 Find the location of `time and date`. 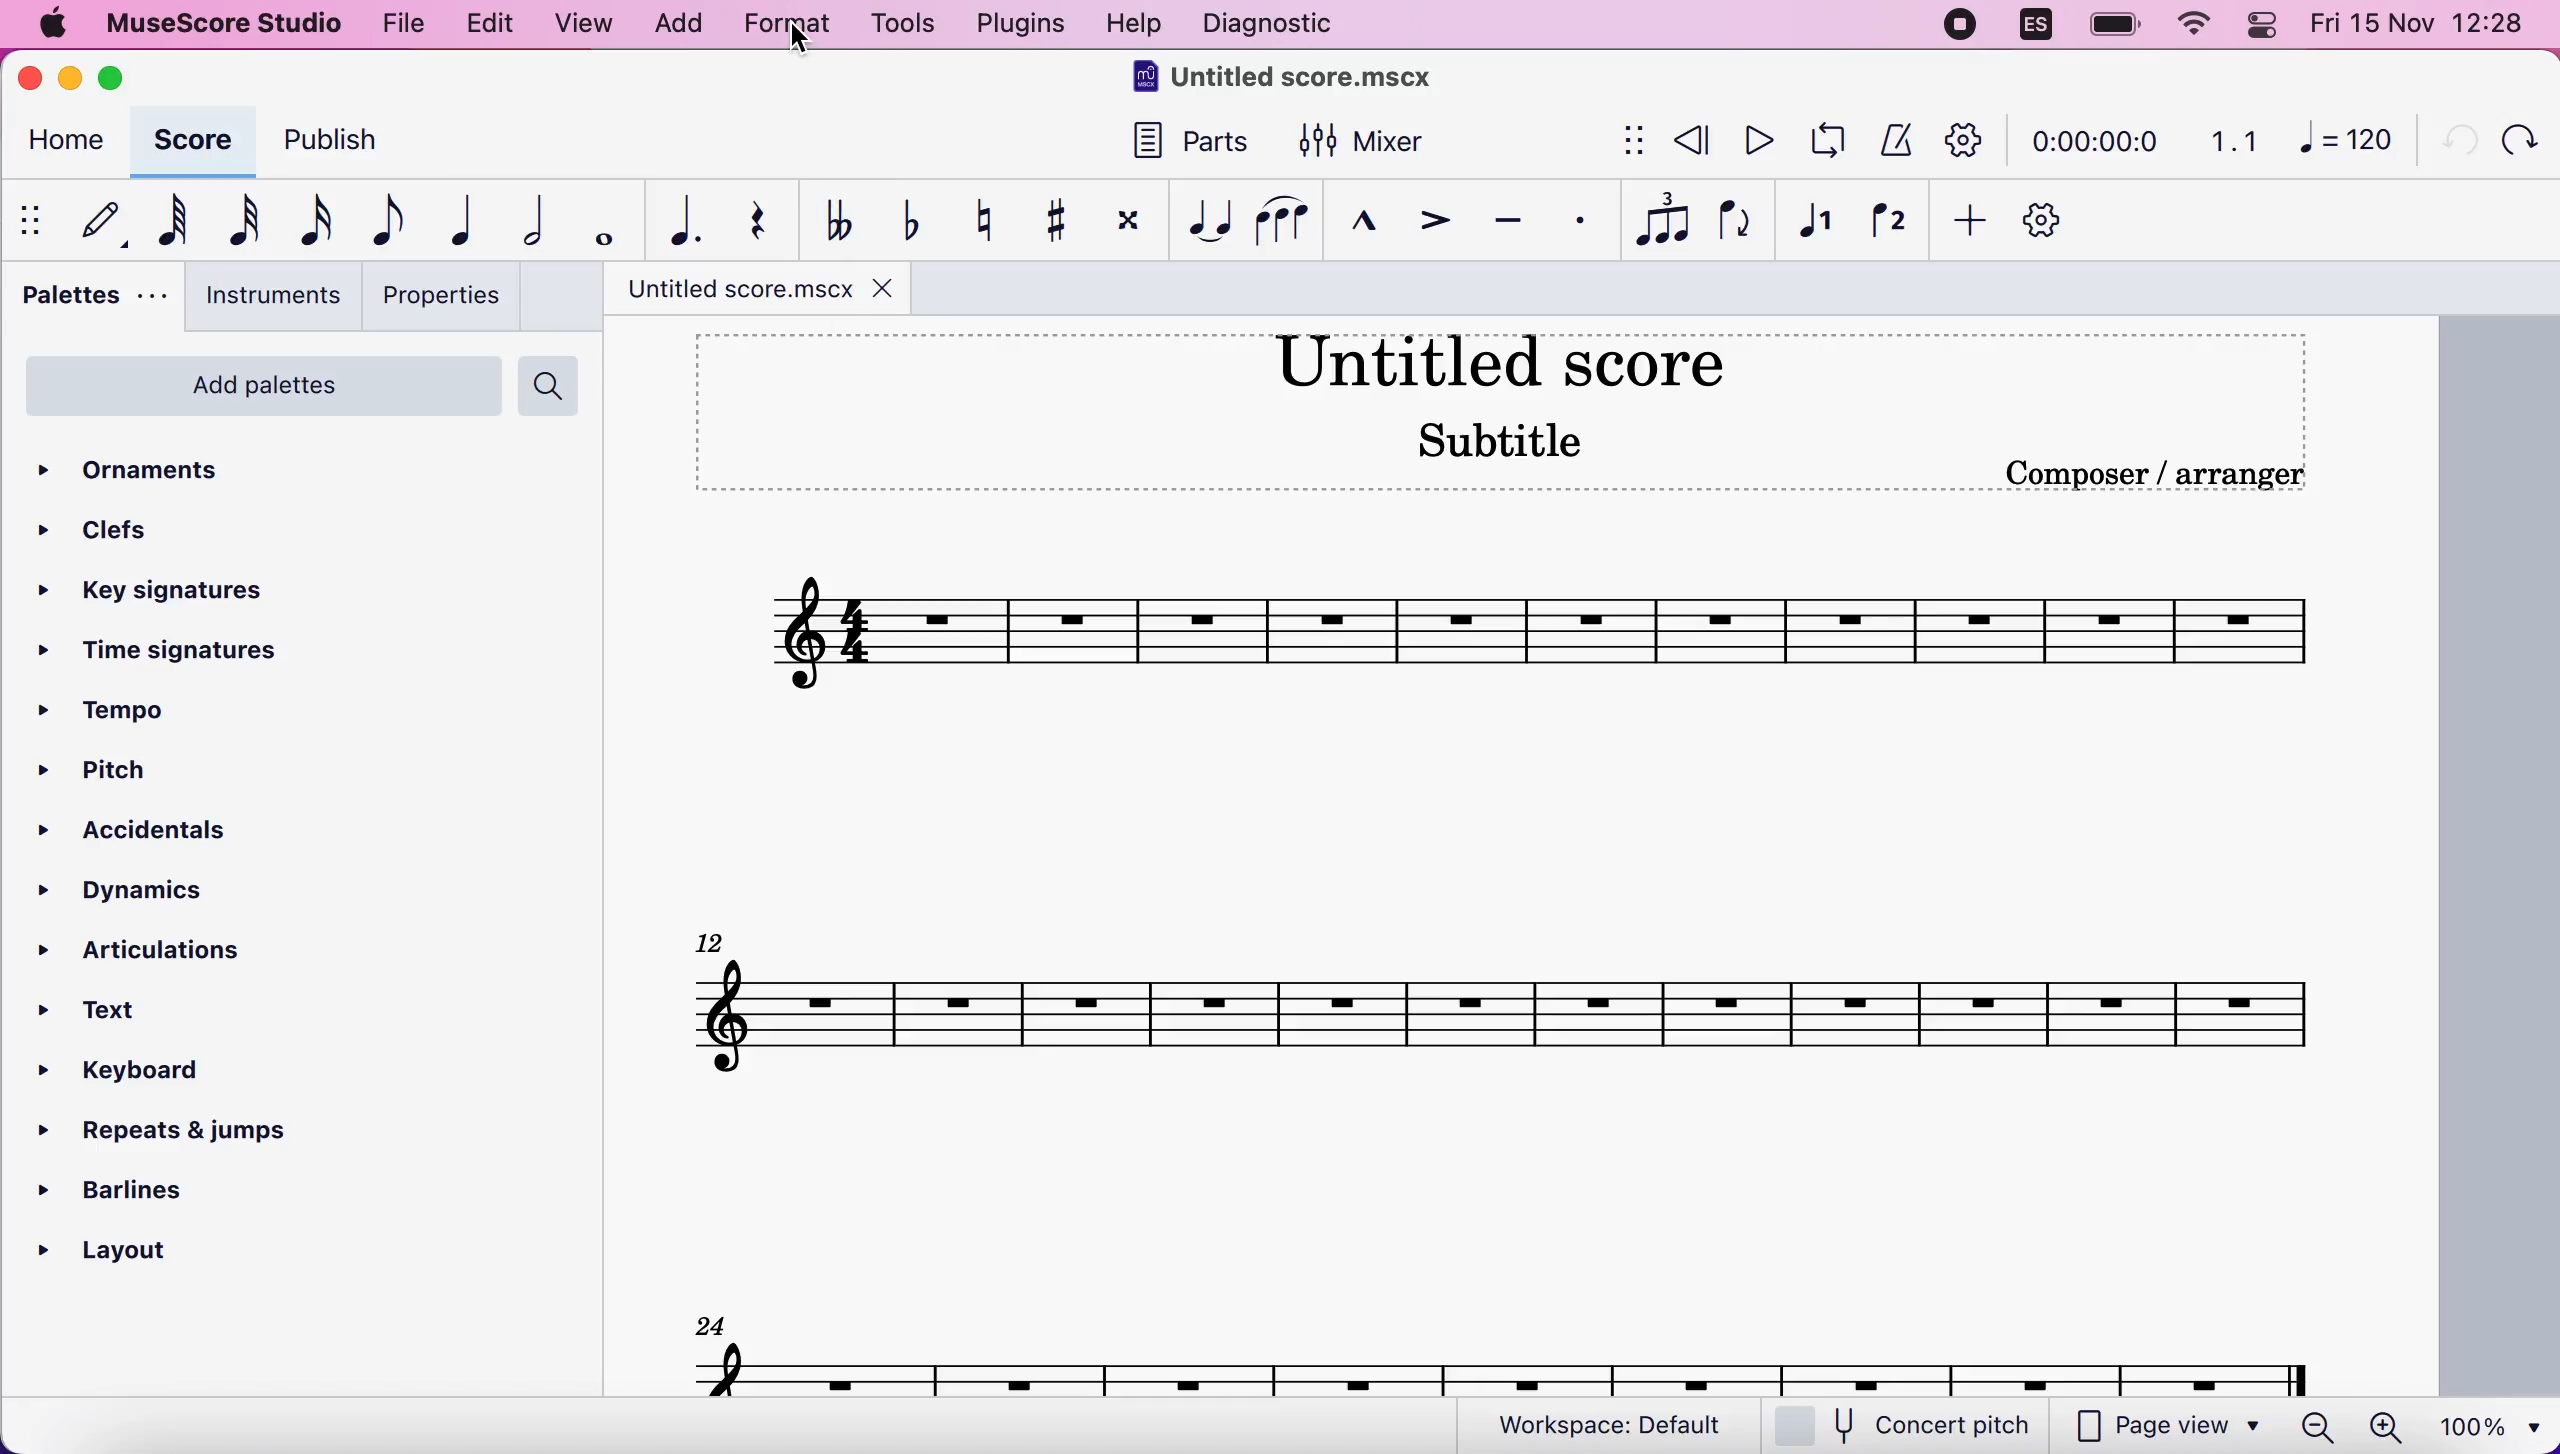

time and date is located at coordinates (2424, 26).